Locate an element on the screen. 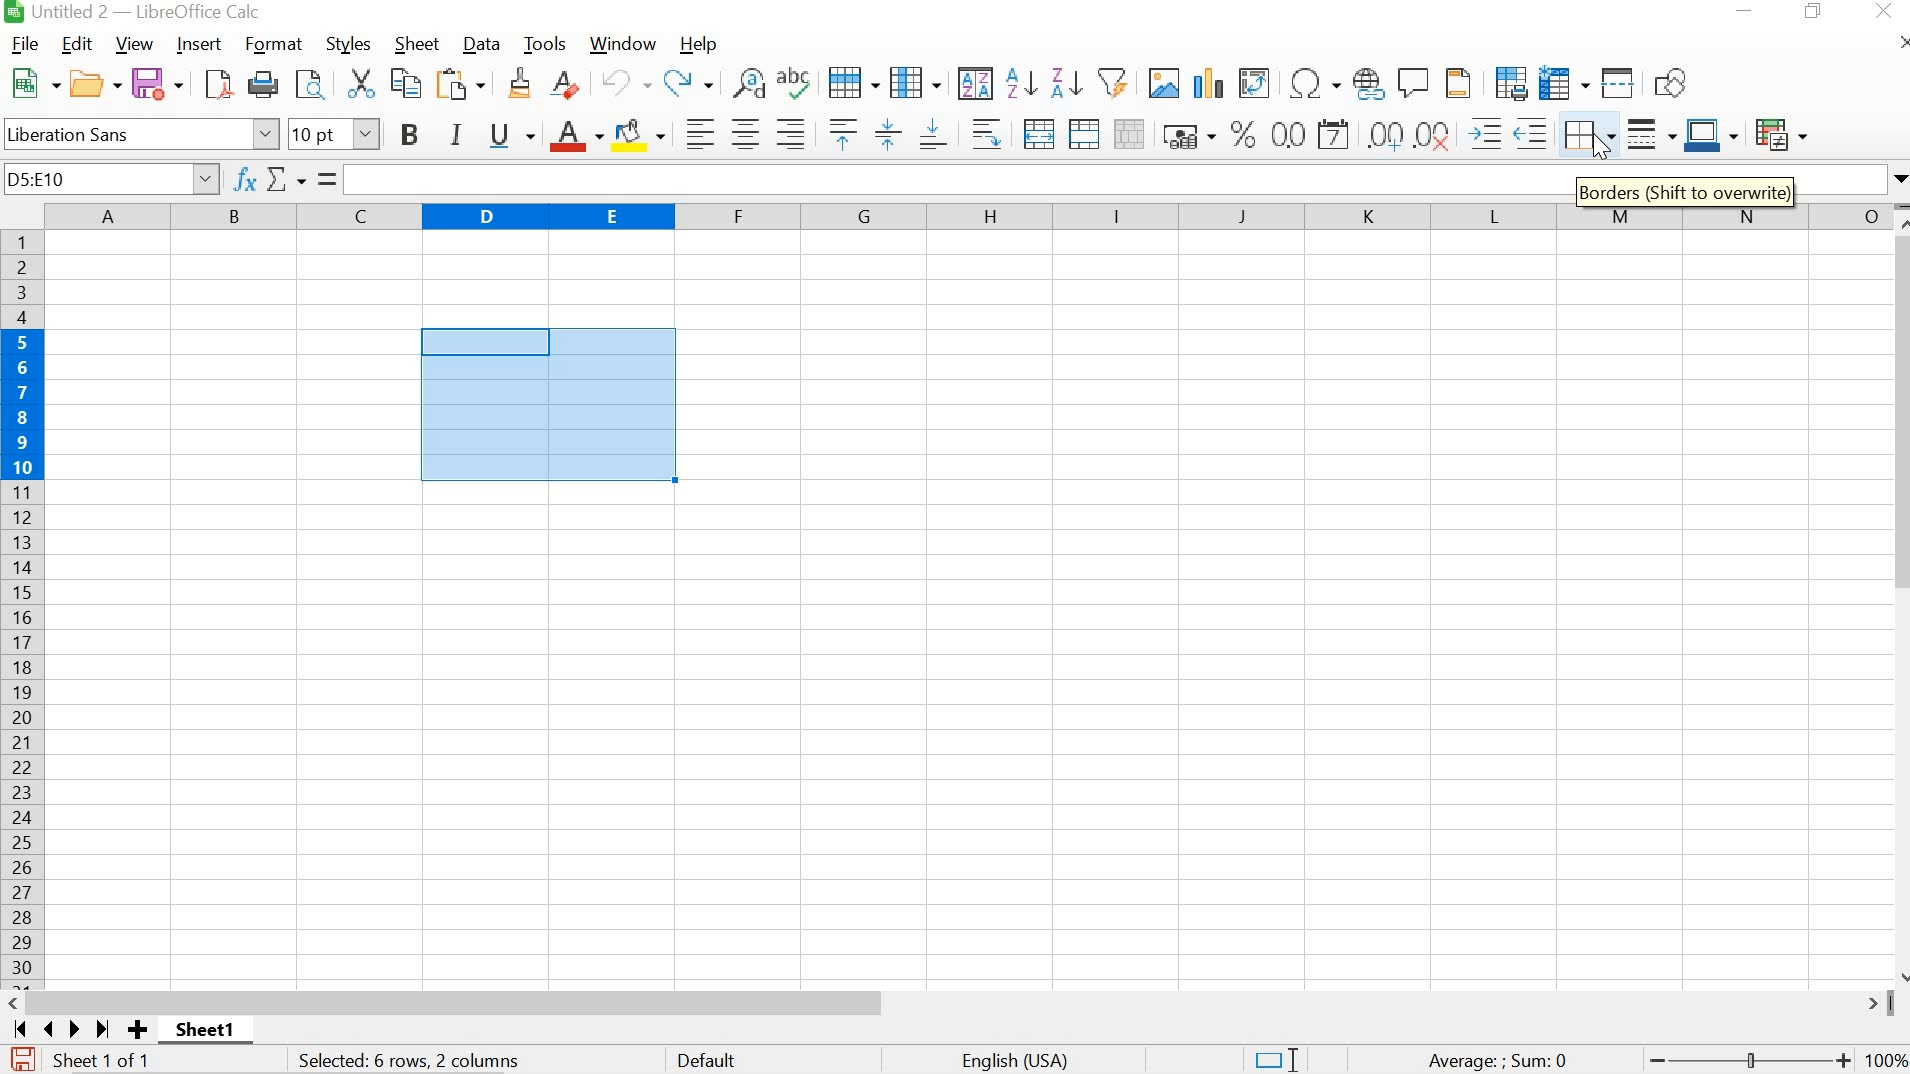 This screenshot has height=1074, width=1910. NEW is located at coordinates (33, 81).